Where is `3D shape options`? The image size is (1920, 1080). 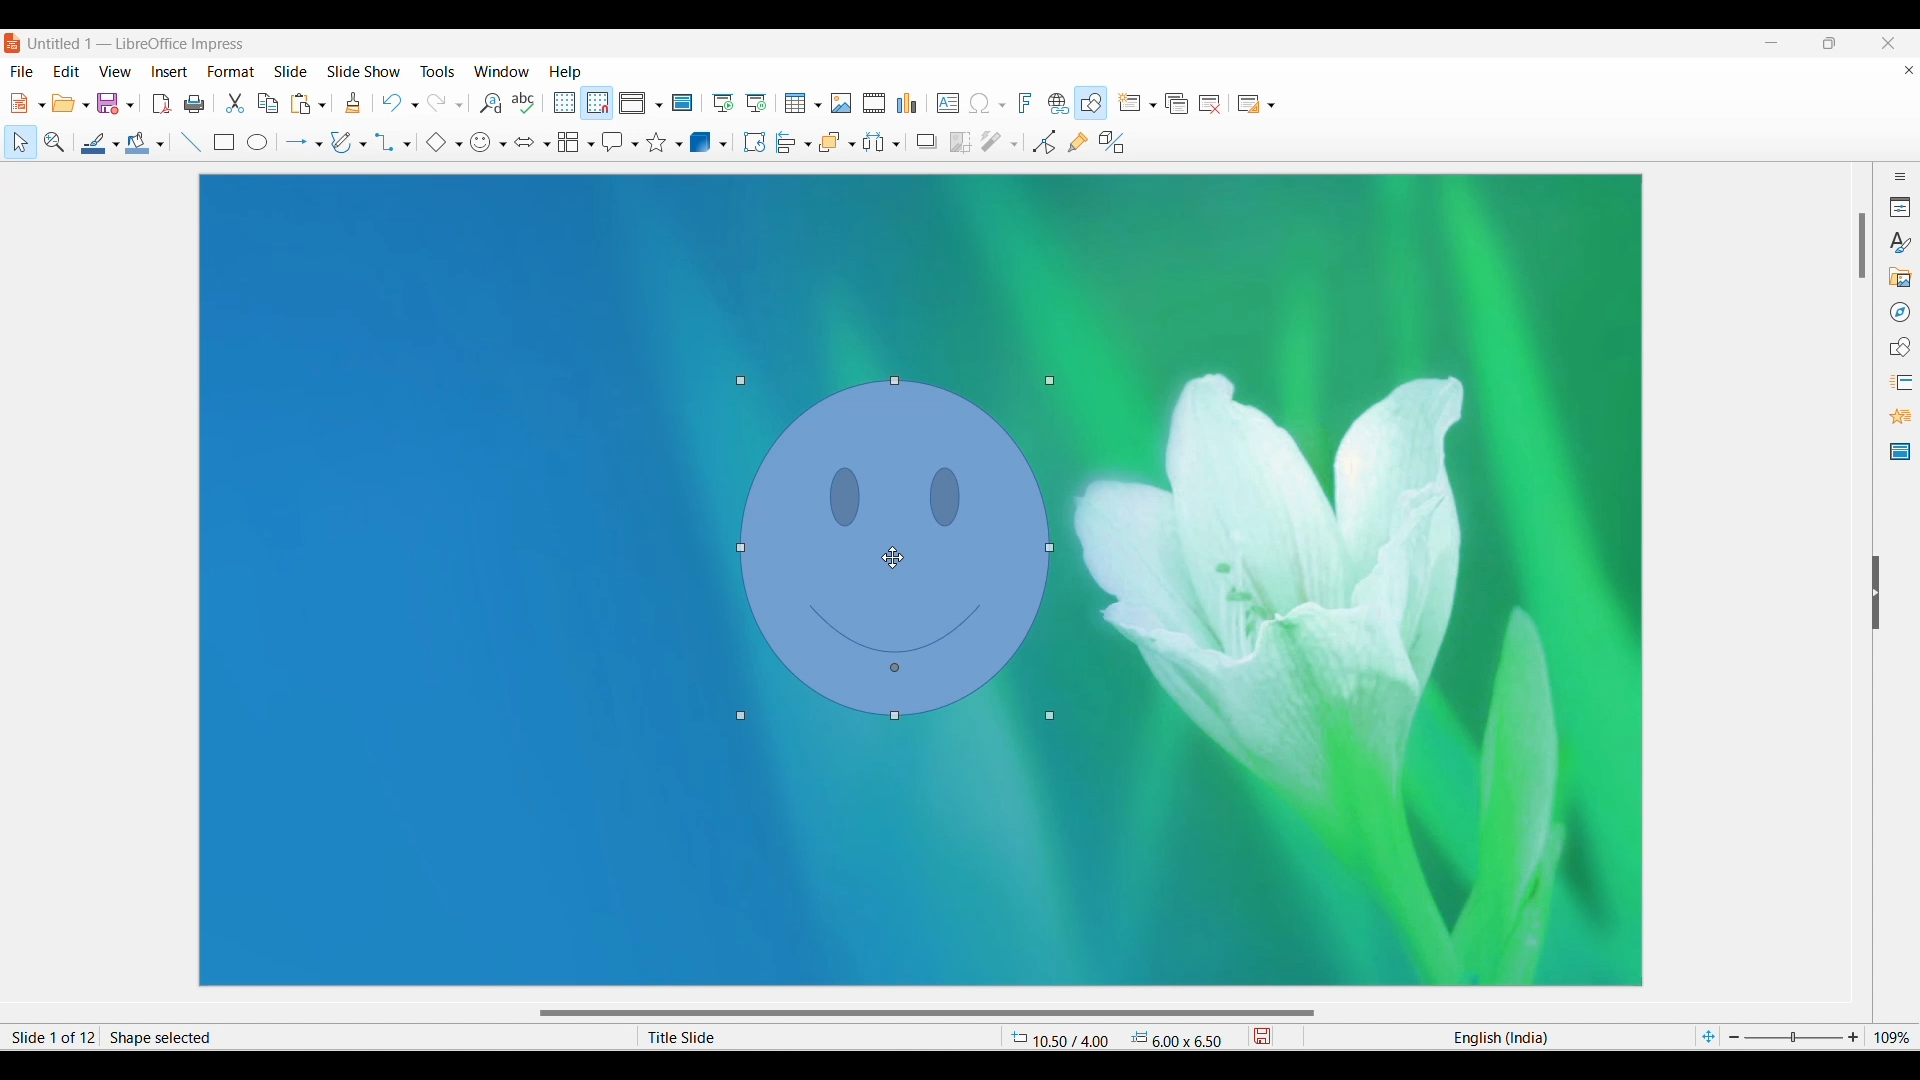
3D shape options is located at coordinates (723, 144).